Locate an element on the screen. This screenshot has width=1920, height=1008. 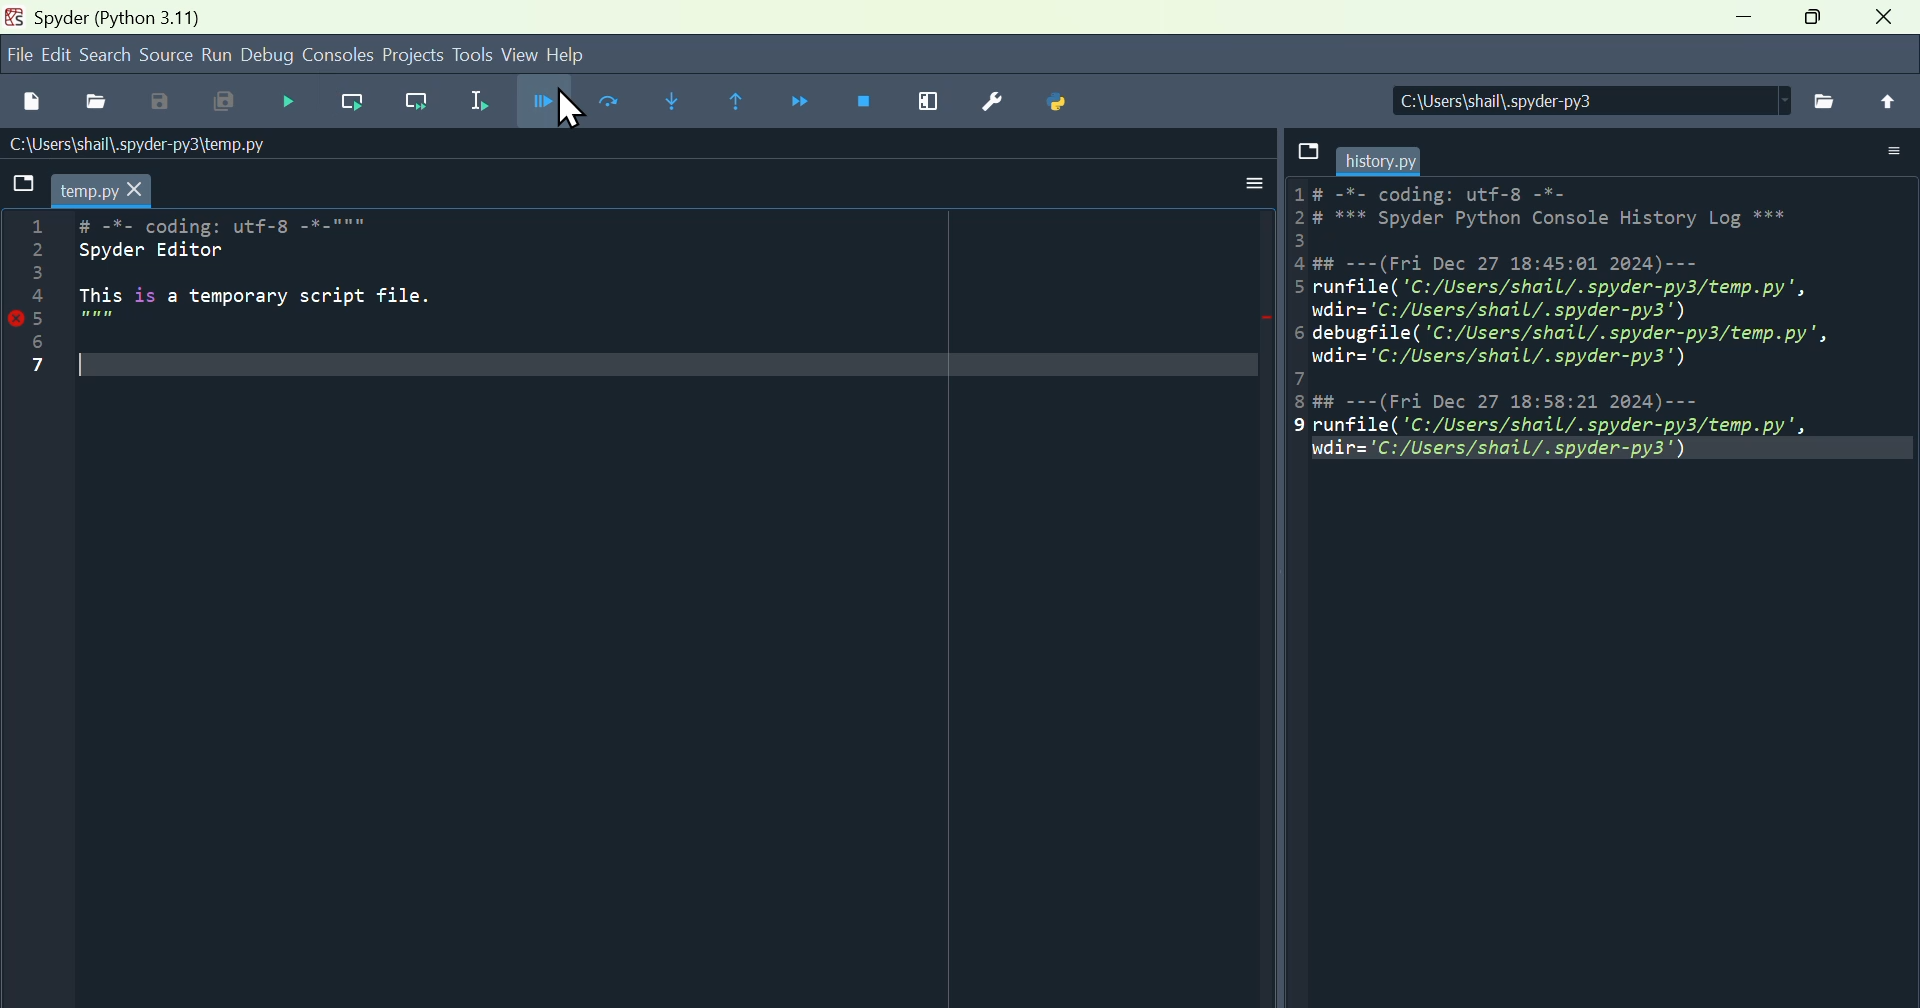
Python path manager is located at coordinates (1063, 101).